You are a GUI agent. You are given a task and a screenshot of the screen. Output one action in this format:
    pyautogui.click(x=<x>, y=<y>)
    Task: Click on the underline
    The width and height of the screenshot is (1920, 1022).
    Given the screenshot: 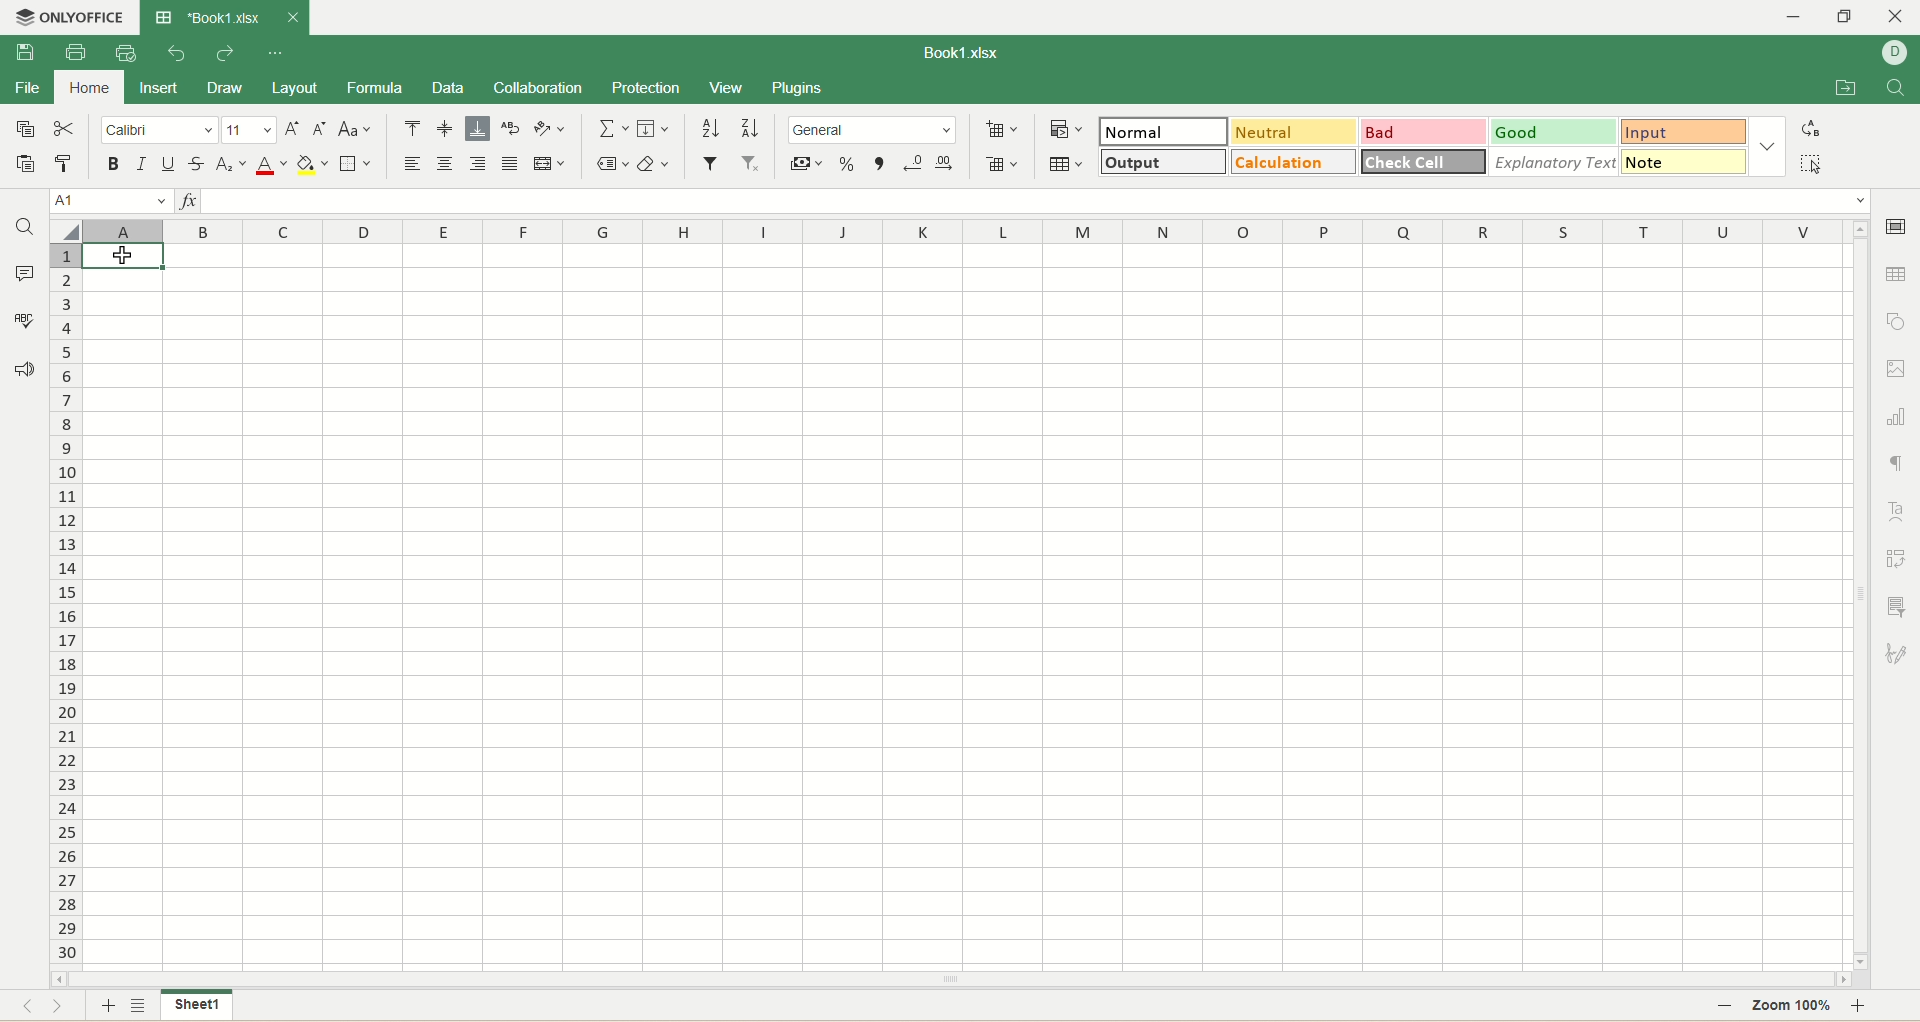 What is the action you would take?
    pyautogui.click(x=170, y=166)
    